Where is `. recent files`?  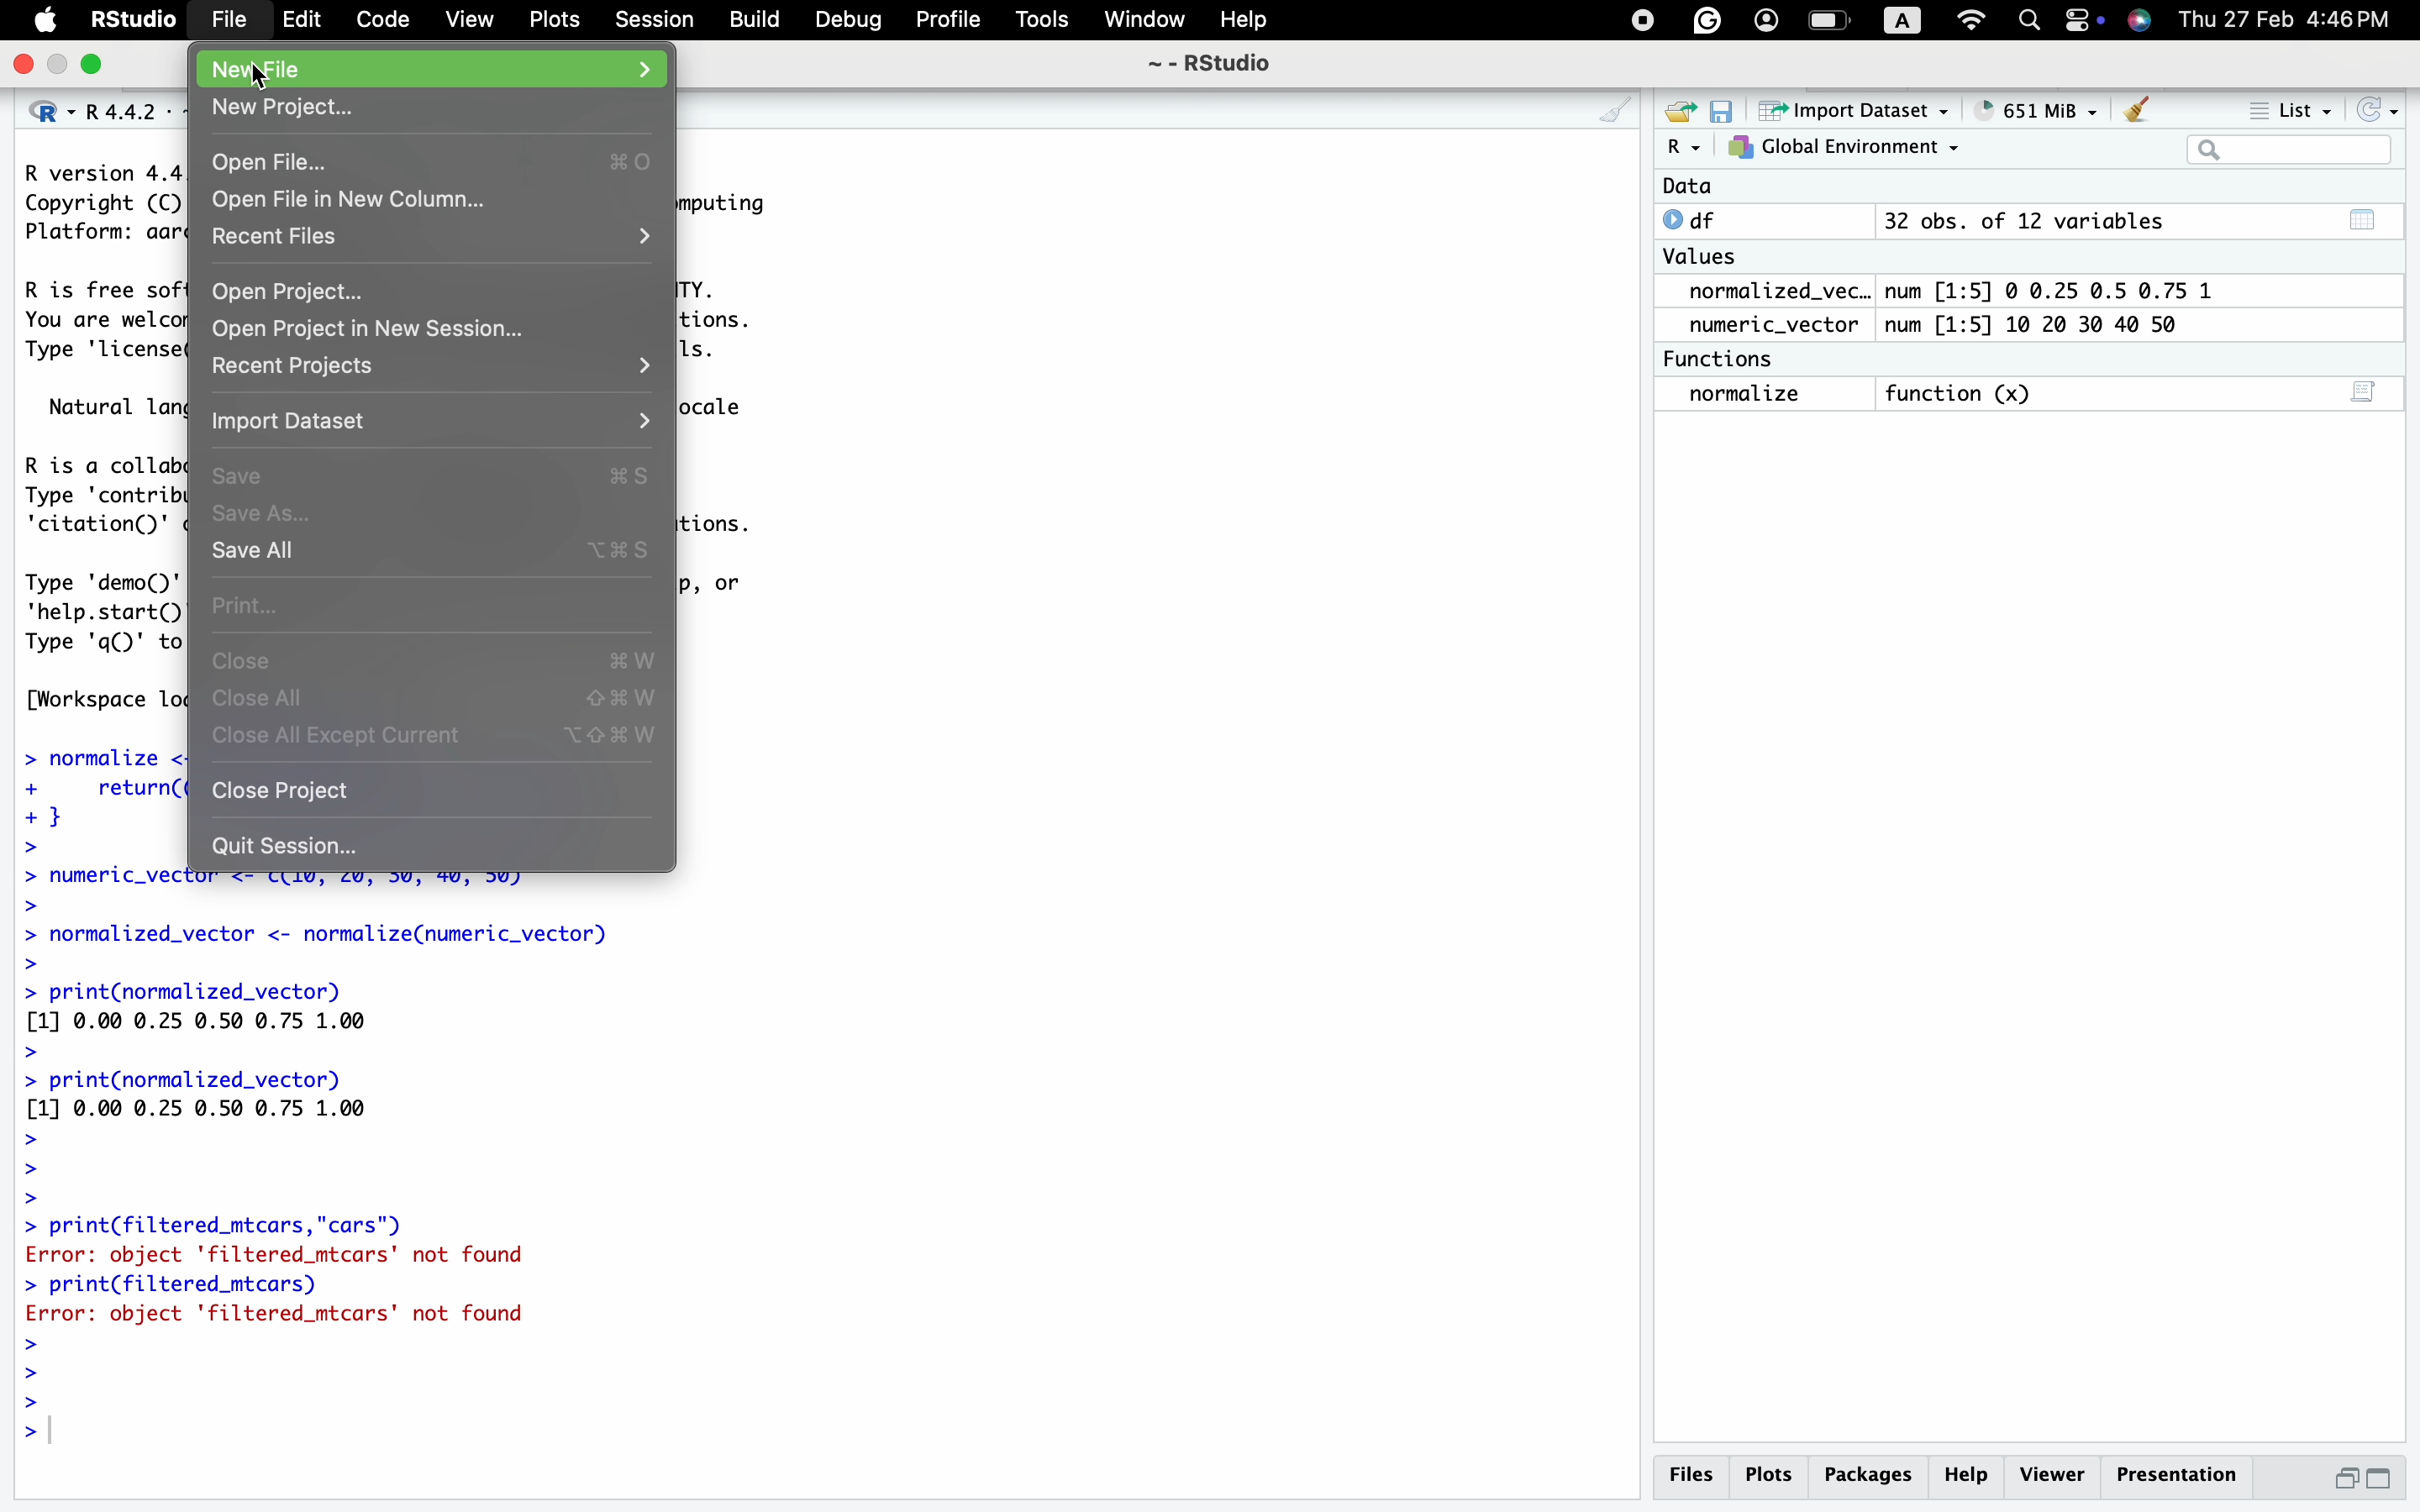
. recent files is located at coordinates (432, 242).